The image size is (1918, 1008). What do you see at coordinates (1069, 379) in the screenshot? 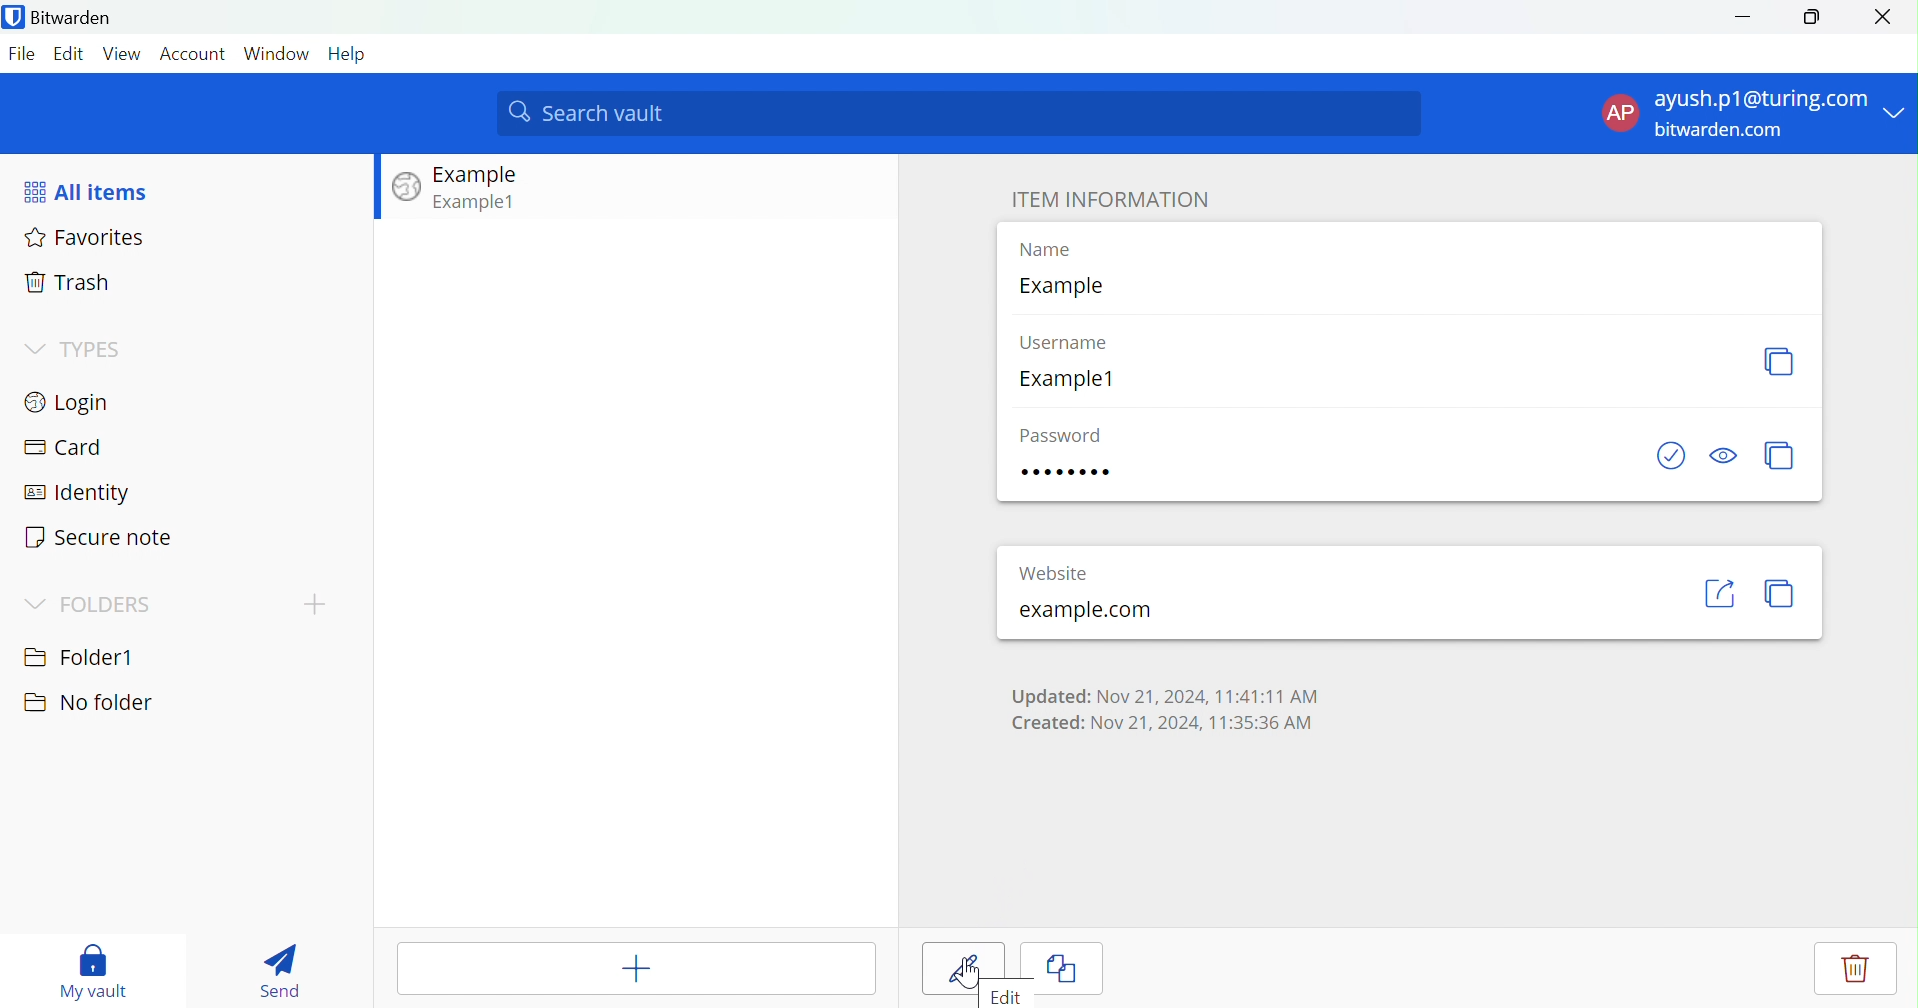
I see `Example1` at bounding box center [1069, 379].